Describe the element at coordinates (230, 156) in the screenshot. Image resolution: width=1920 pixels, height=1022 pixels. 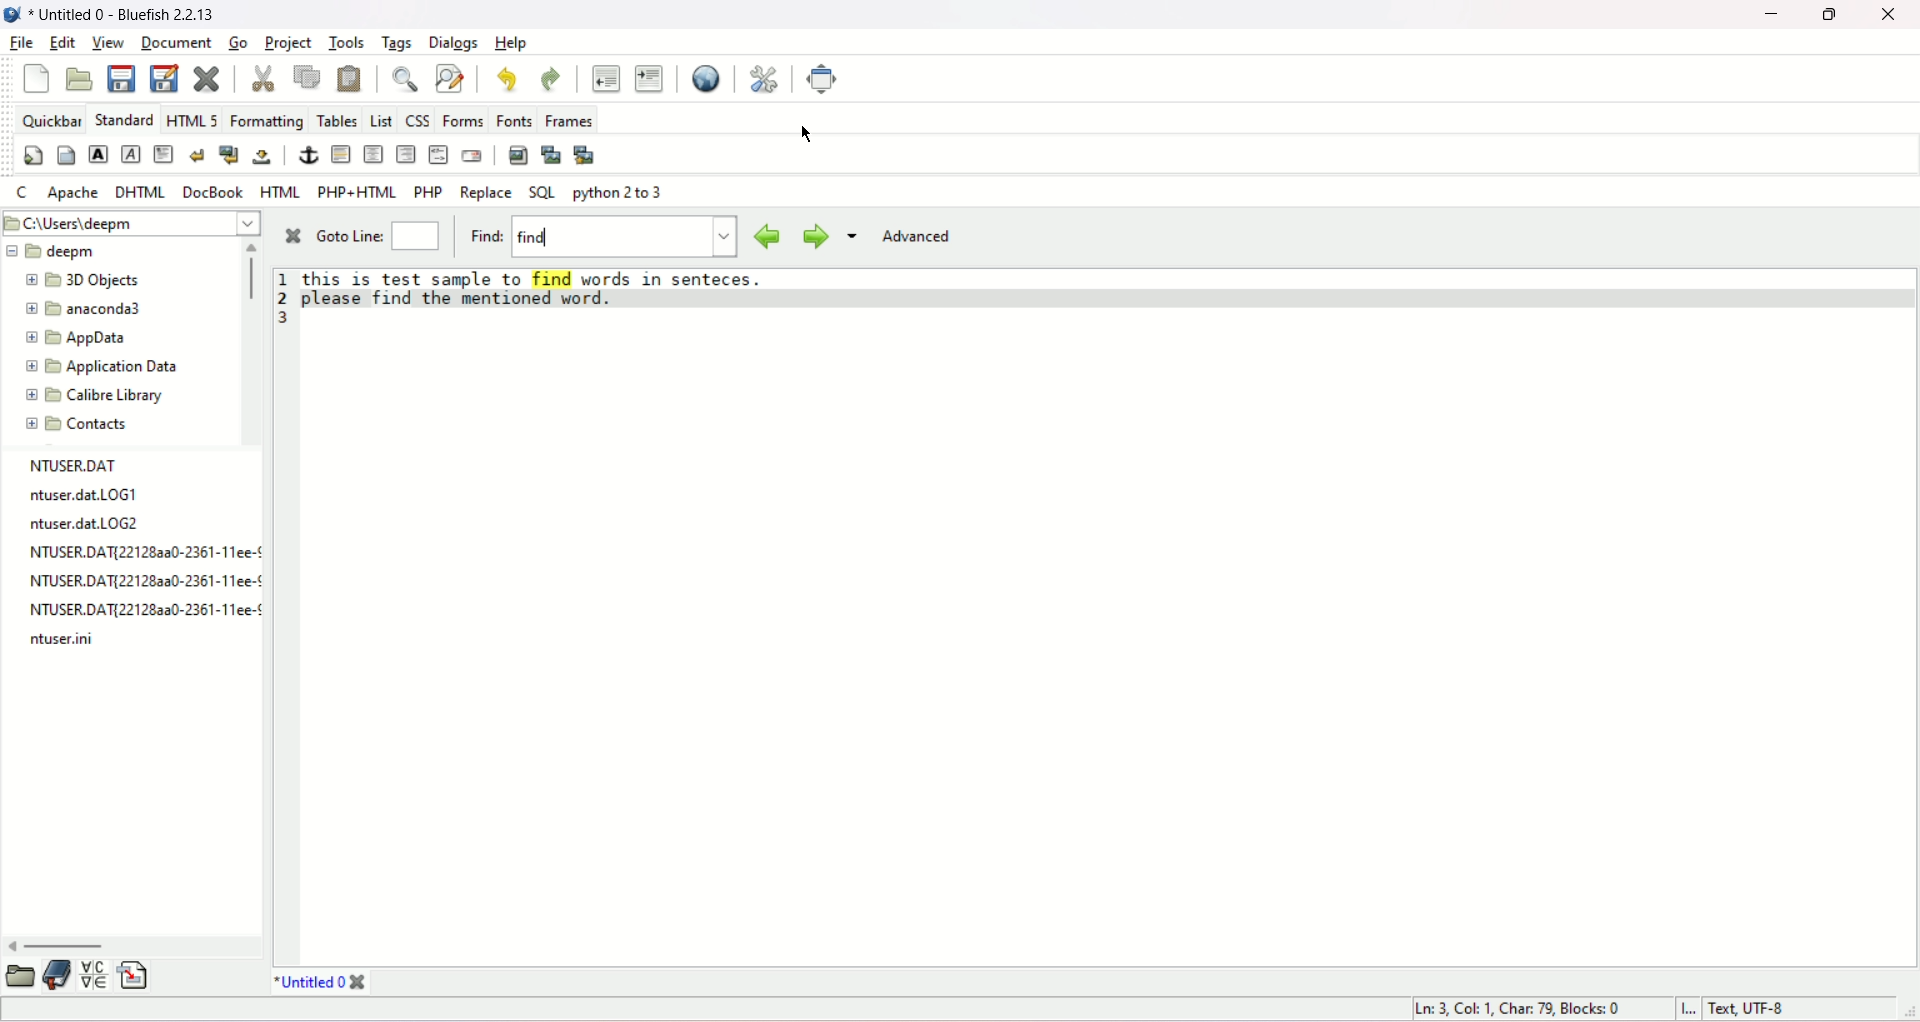
I see `break and clear` at that location.